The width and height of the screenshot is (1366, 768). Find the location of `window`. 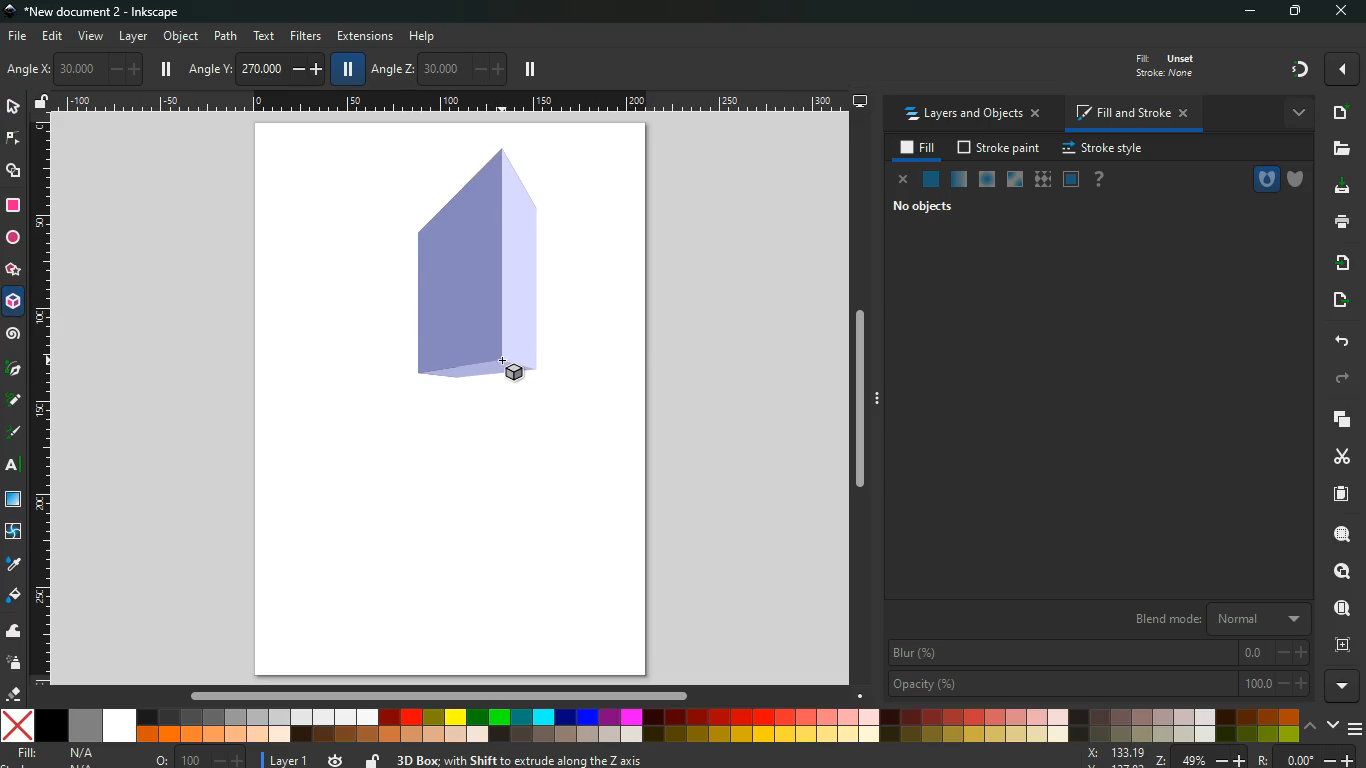

window is located at coordinates (15, 500).